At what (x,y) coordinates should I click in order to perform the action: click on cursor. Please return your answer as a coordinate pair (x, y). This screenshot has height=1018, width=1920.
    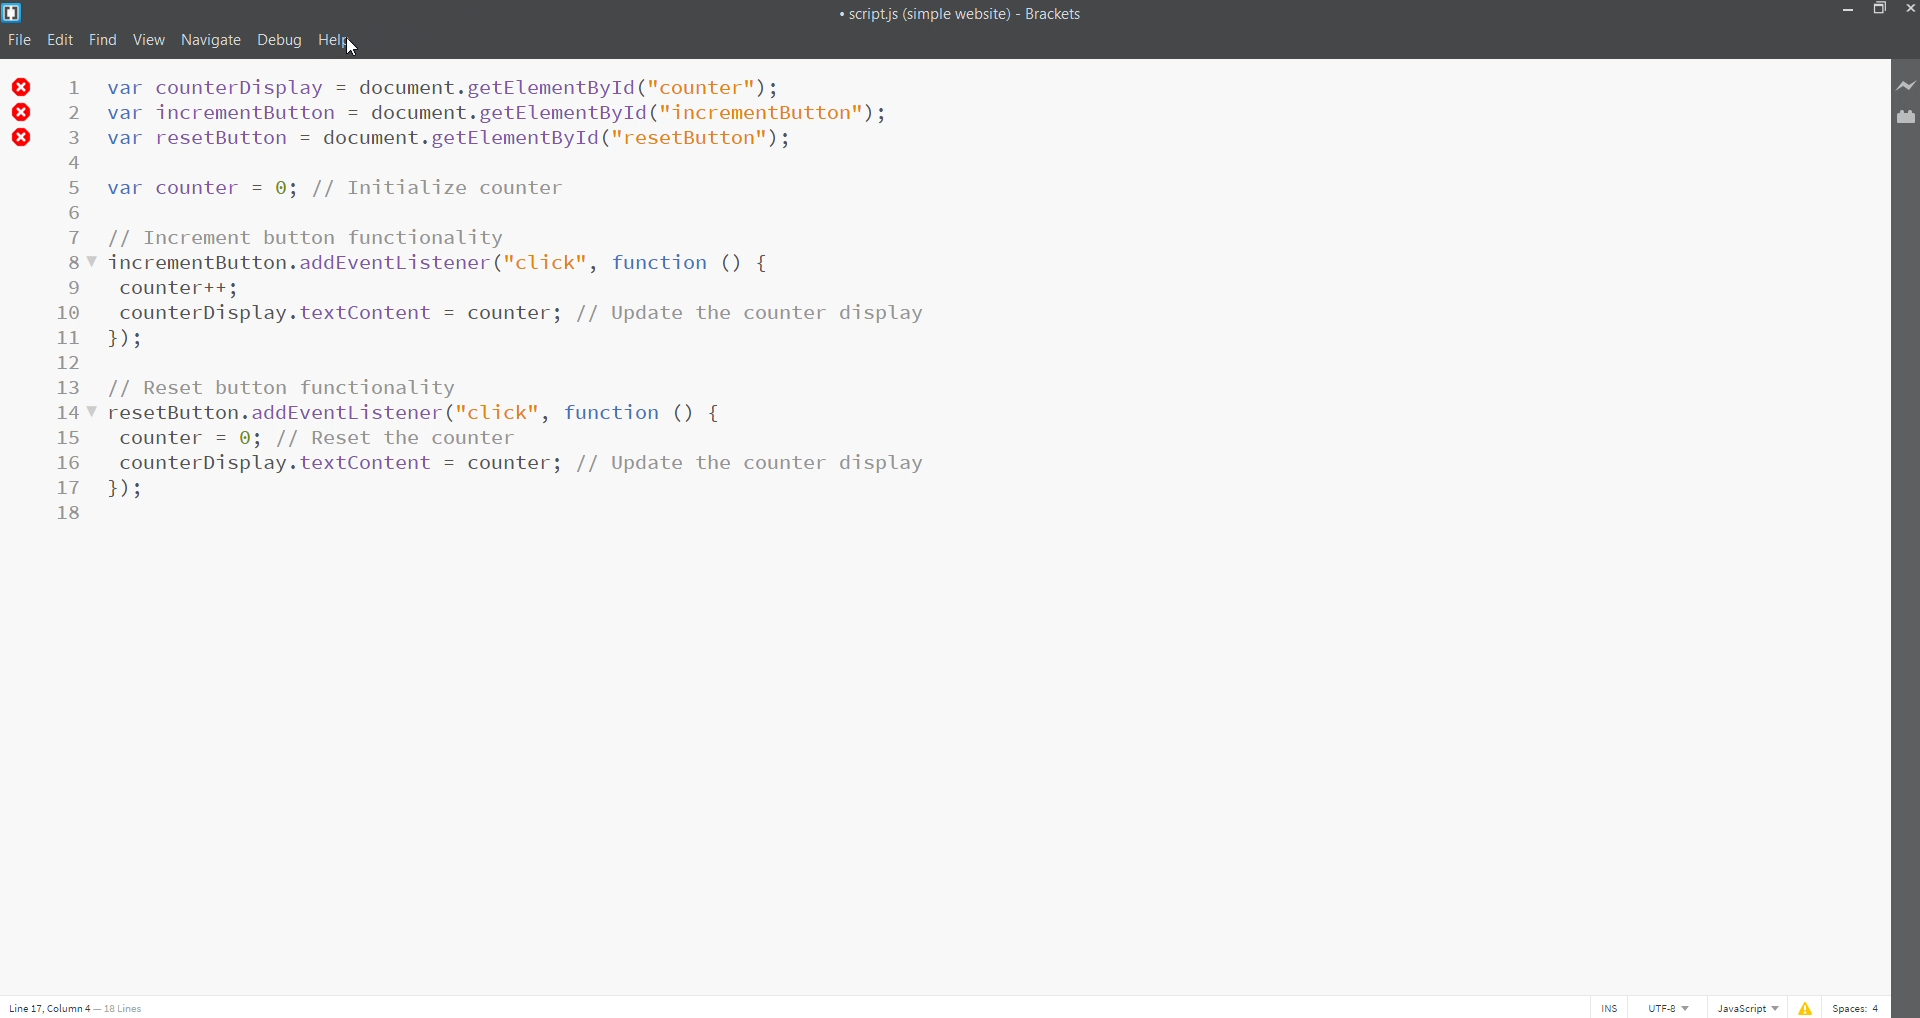
    Looking at the image, I should click on (355, 47).